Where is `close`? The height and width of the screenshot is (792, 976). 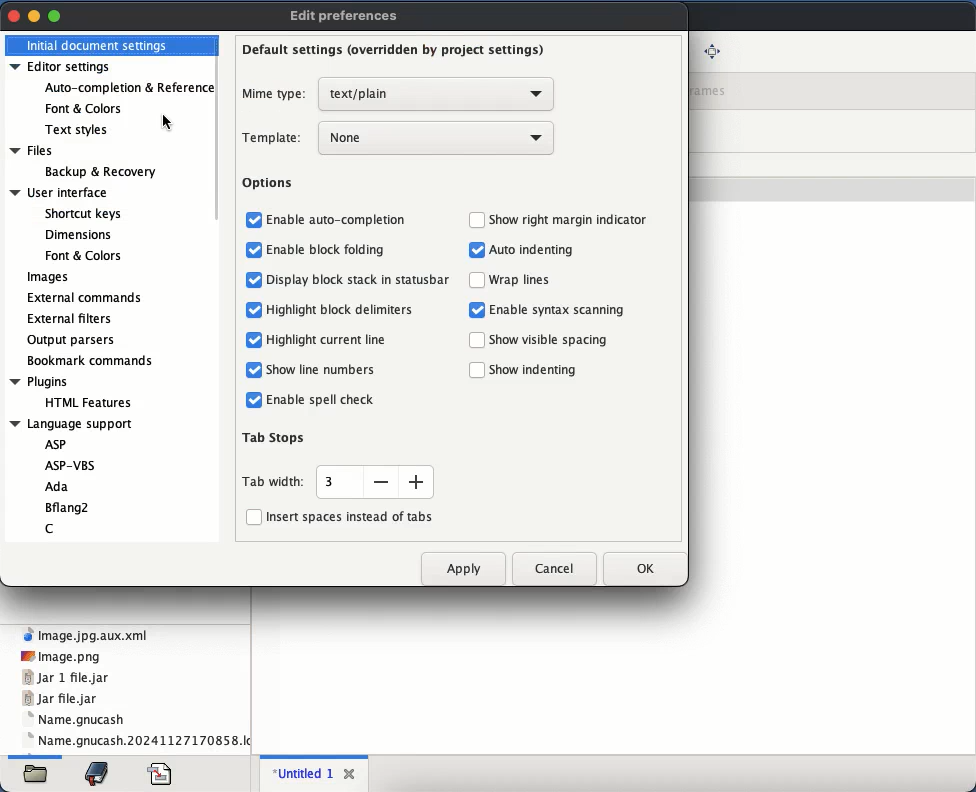 close is located at coordinates (15, 15).